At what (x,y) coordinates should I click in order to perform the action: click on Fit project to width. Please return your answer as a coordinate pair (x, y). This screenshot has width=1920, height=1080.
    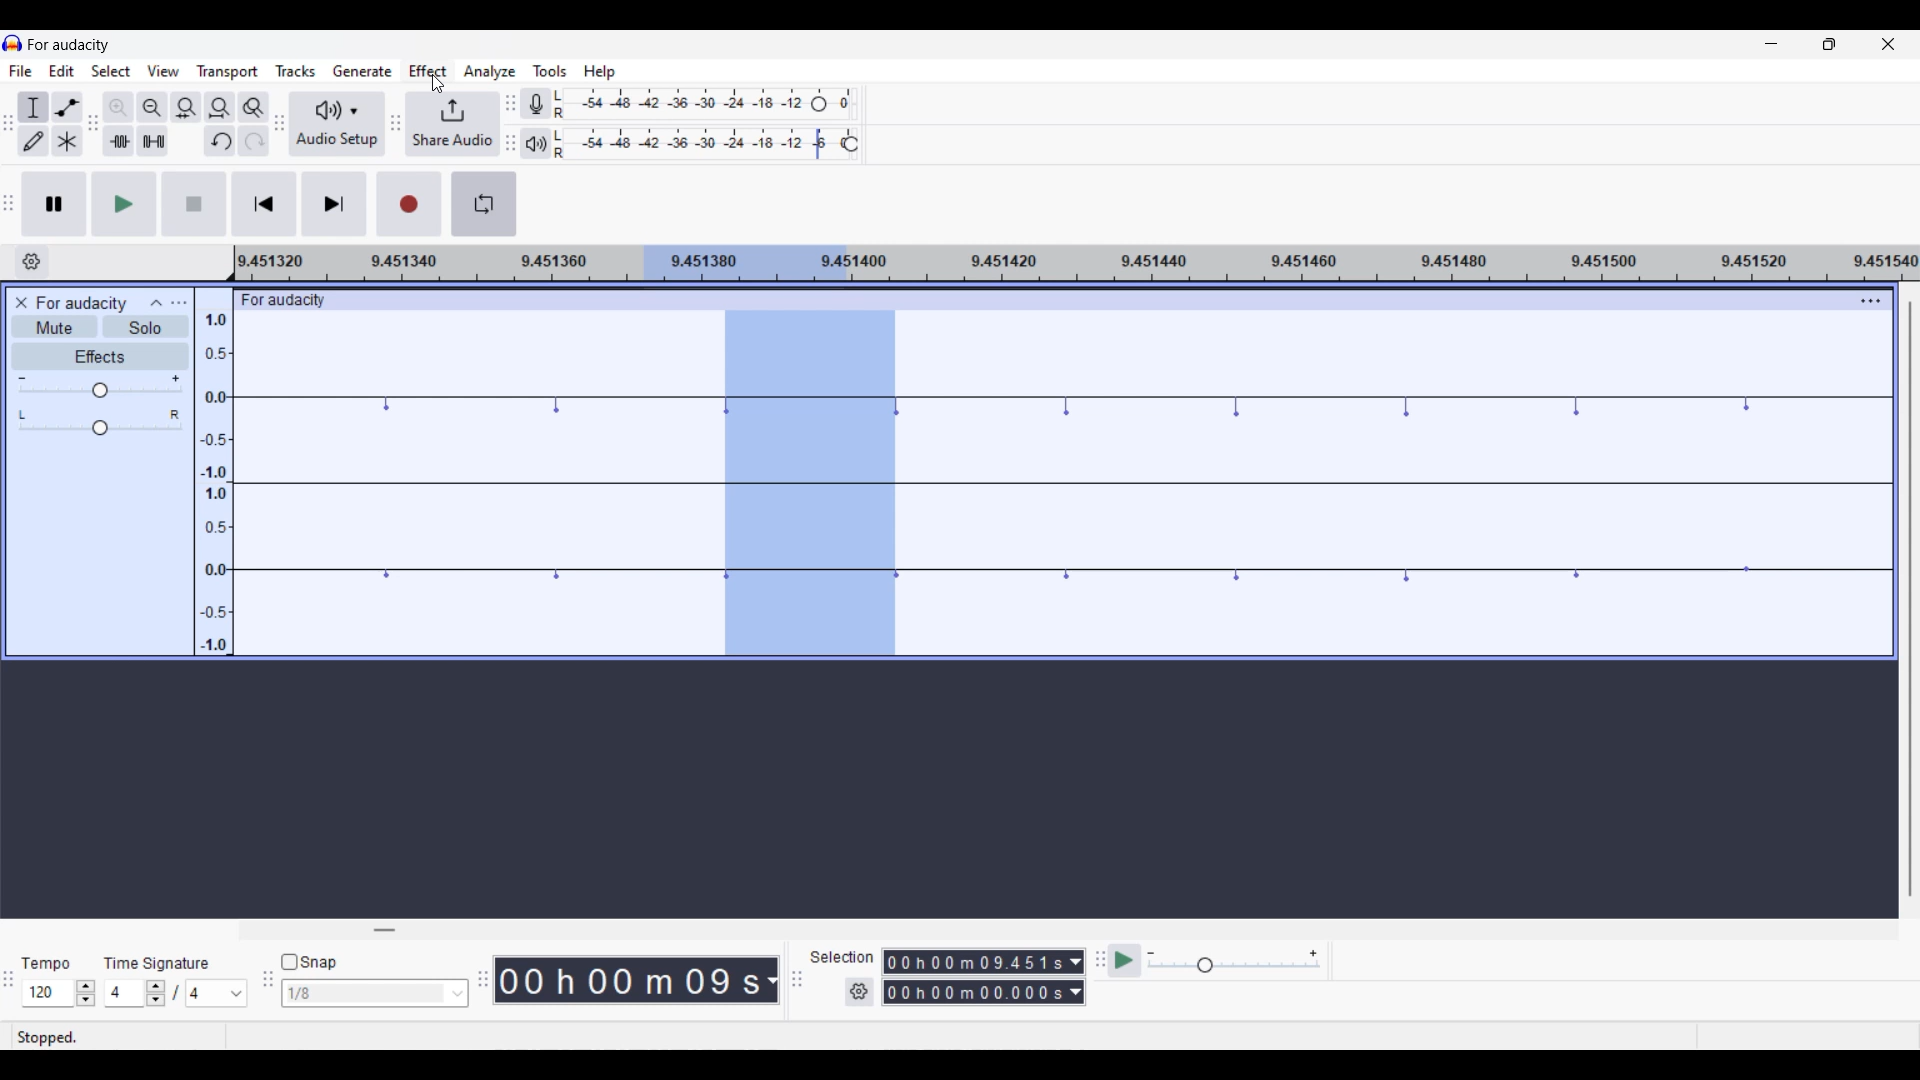
    Looking at the image, I should click on (220, 107).